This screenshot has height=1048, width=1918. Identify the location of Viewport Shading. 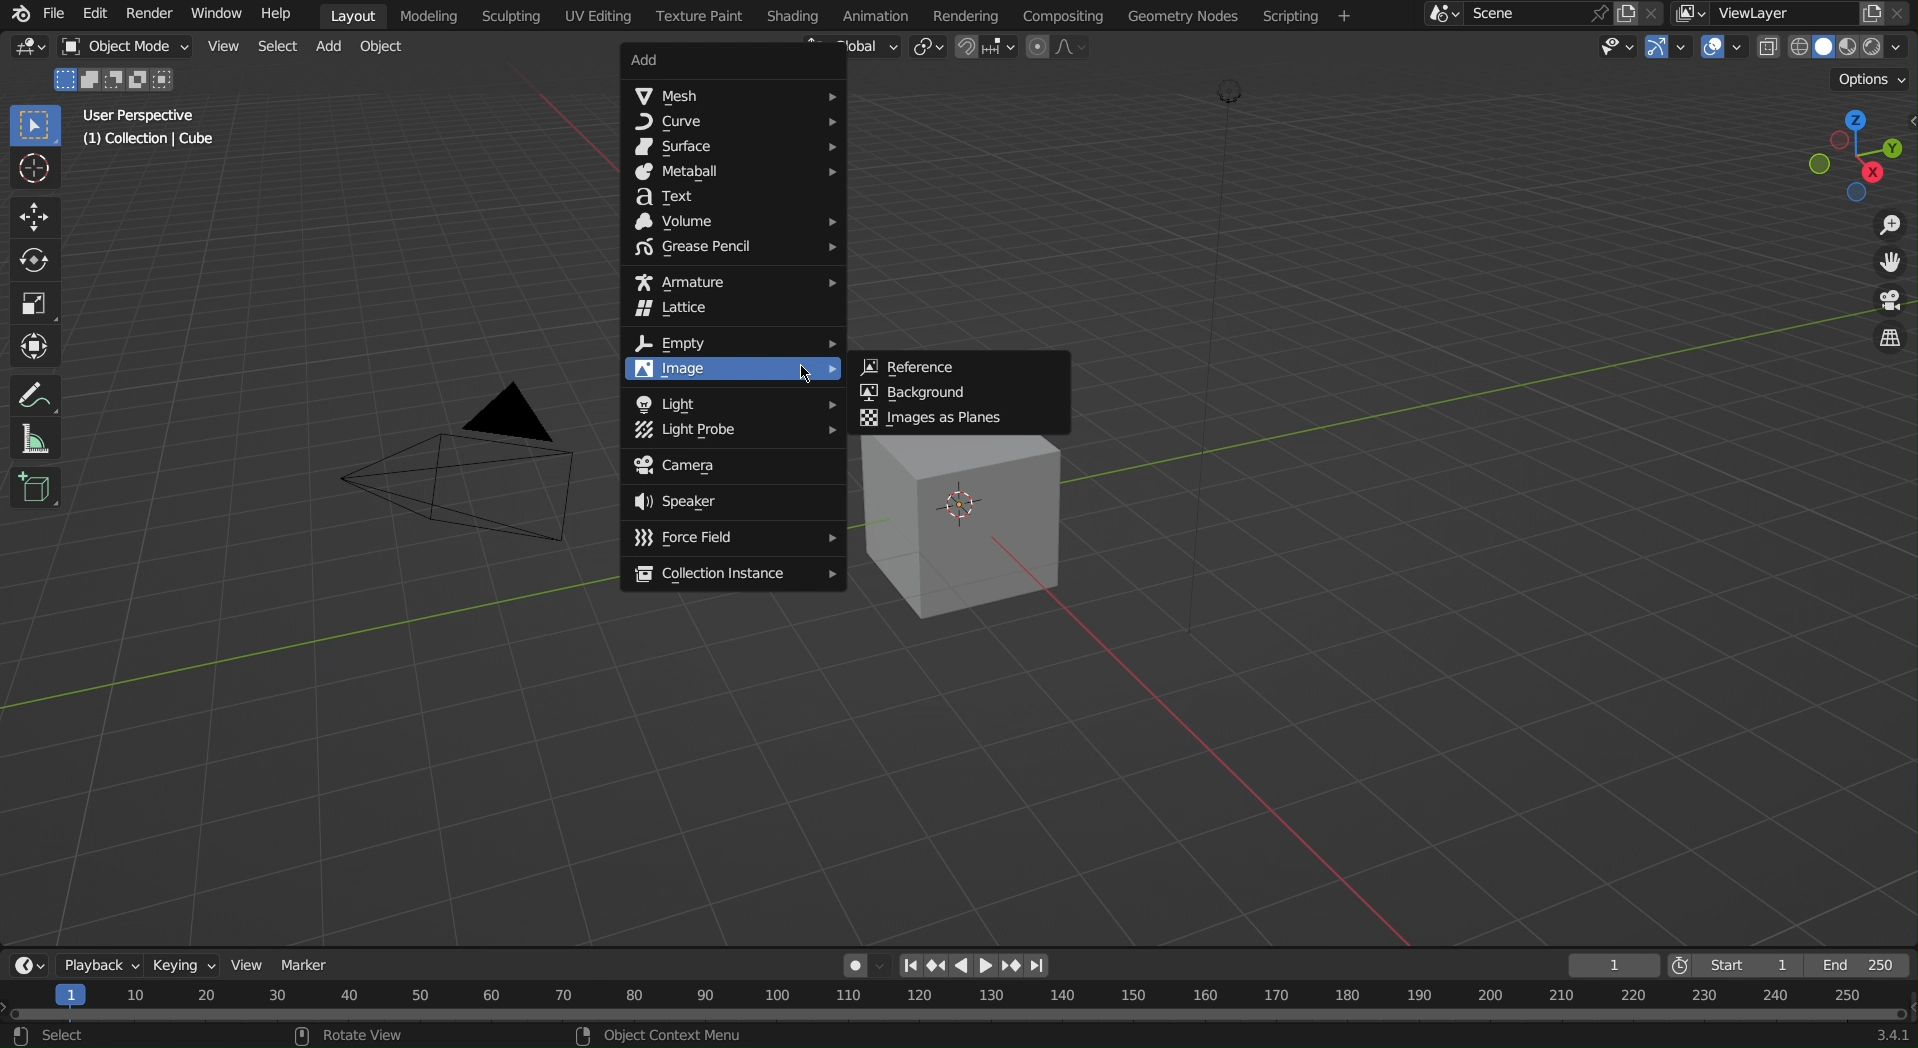
(1836, 46).